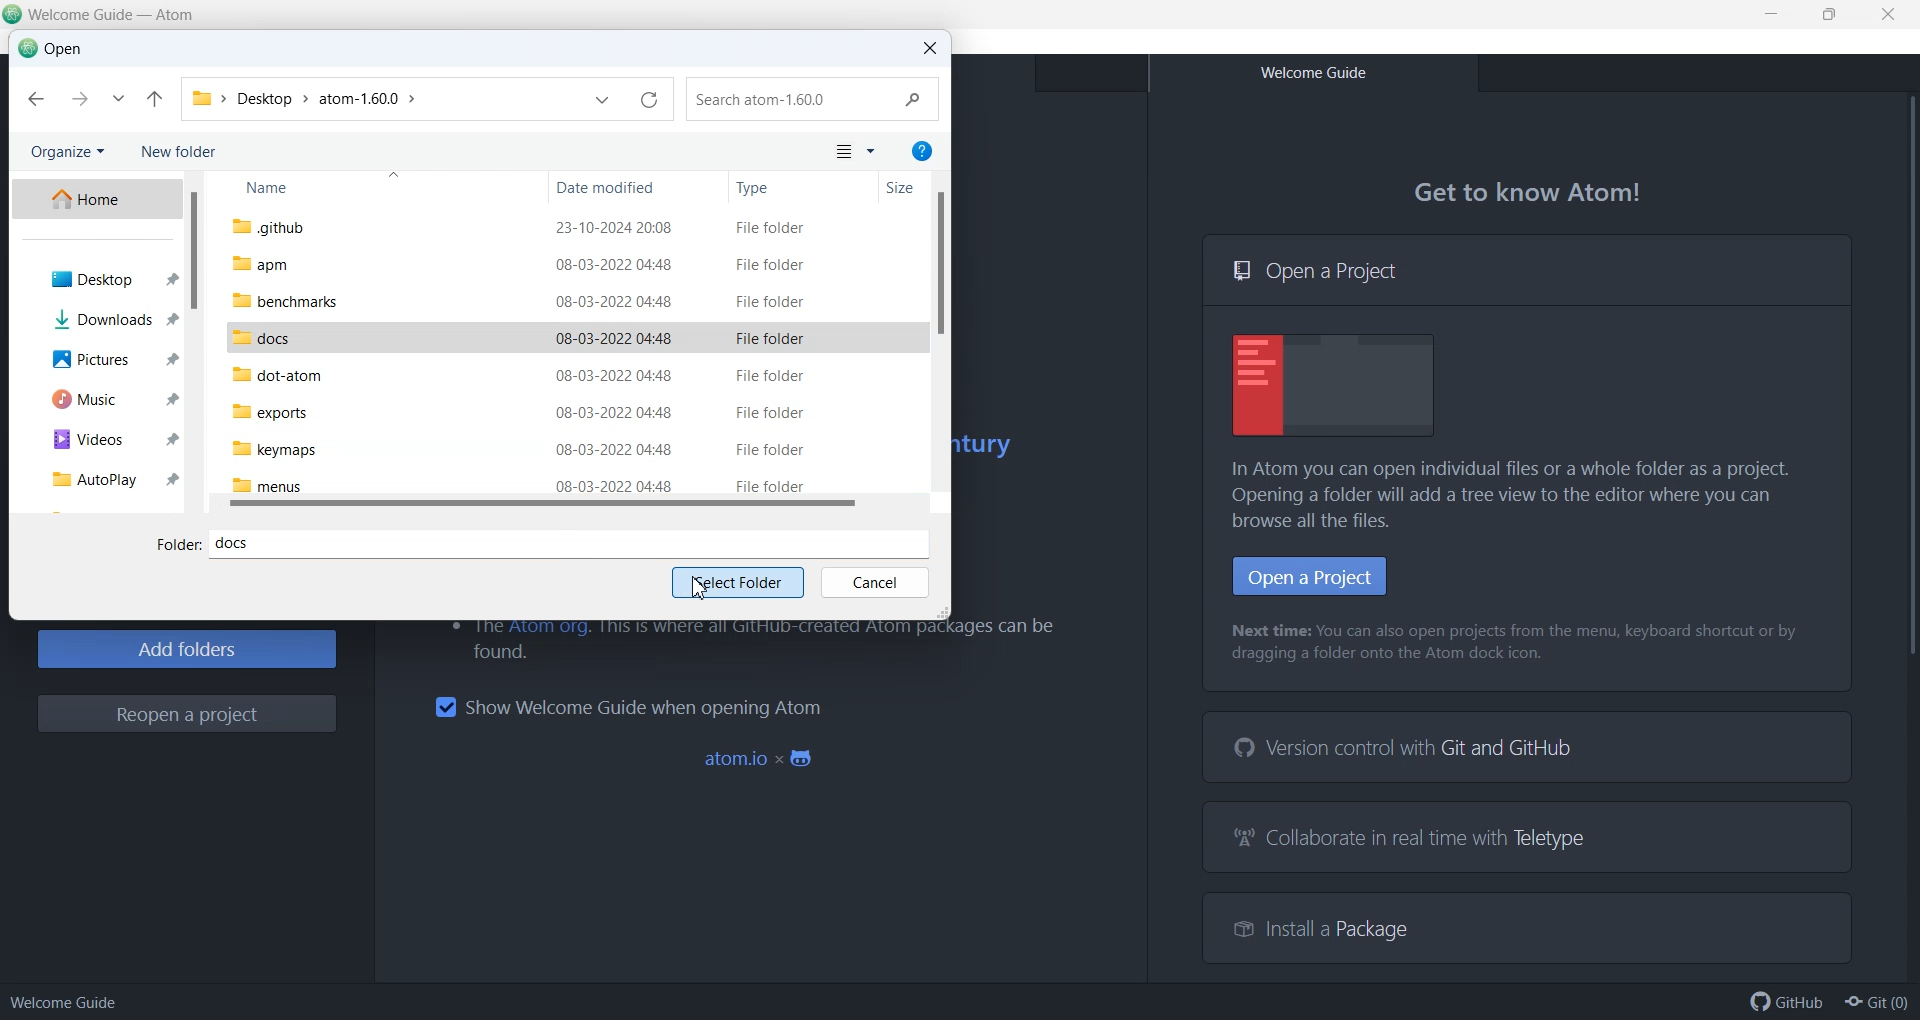  I want to click on Add Folders, so click(186, 649).